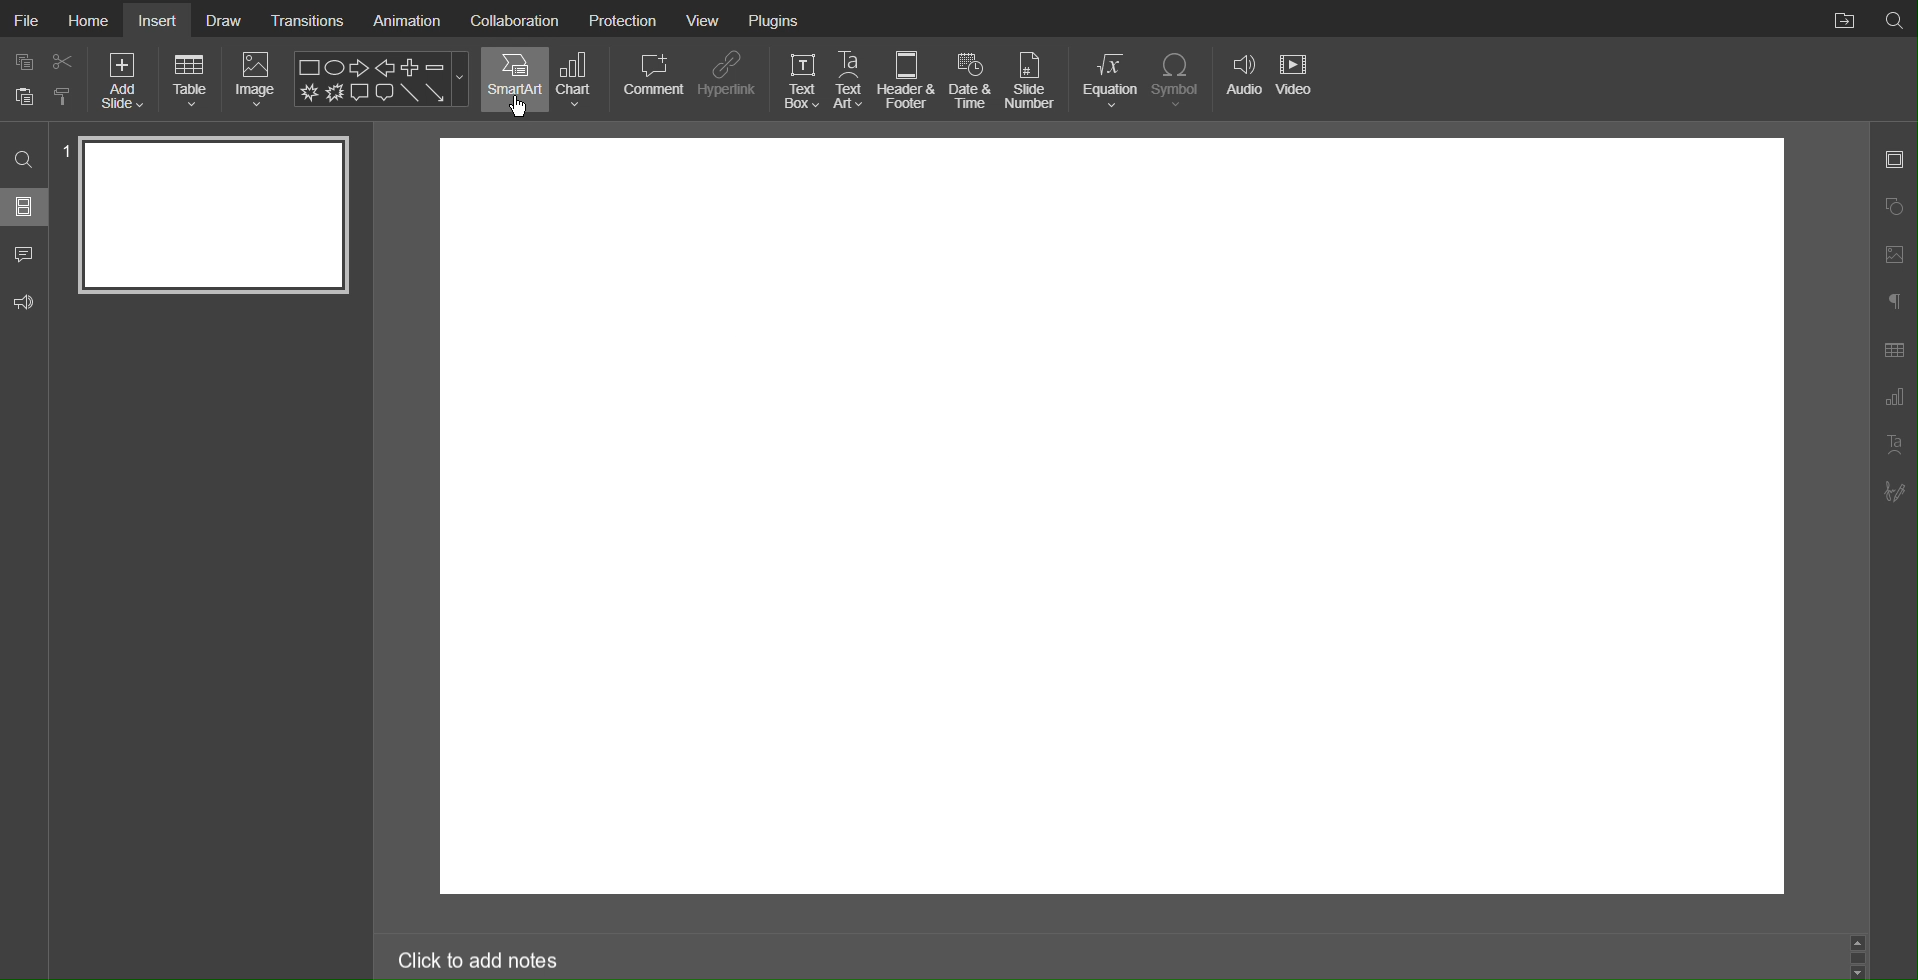 This screenshot has height=980, width=1918. I want to click on Slide Number, so click(1034, 84).